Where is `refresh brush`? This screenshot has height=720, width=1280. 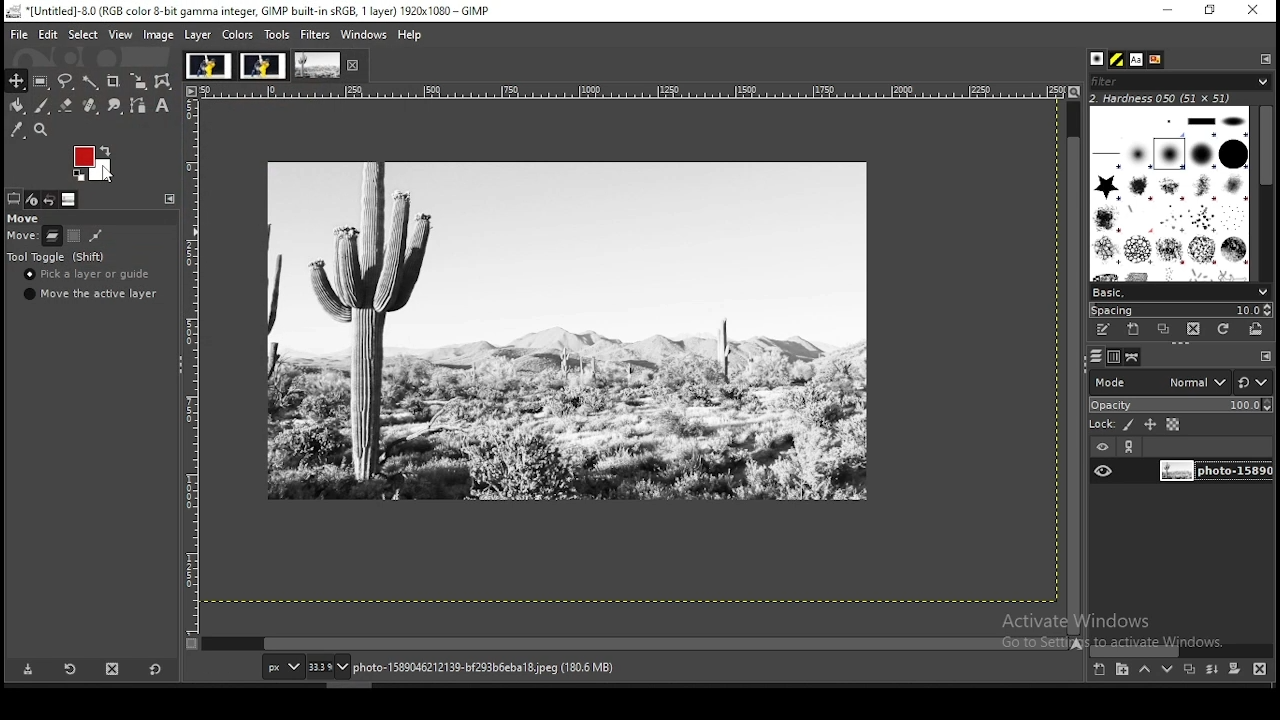 refresh brush is located at coordinates (1223, 329).